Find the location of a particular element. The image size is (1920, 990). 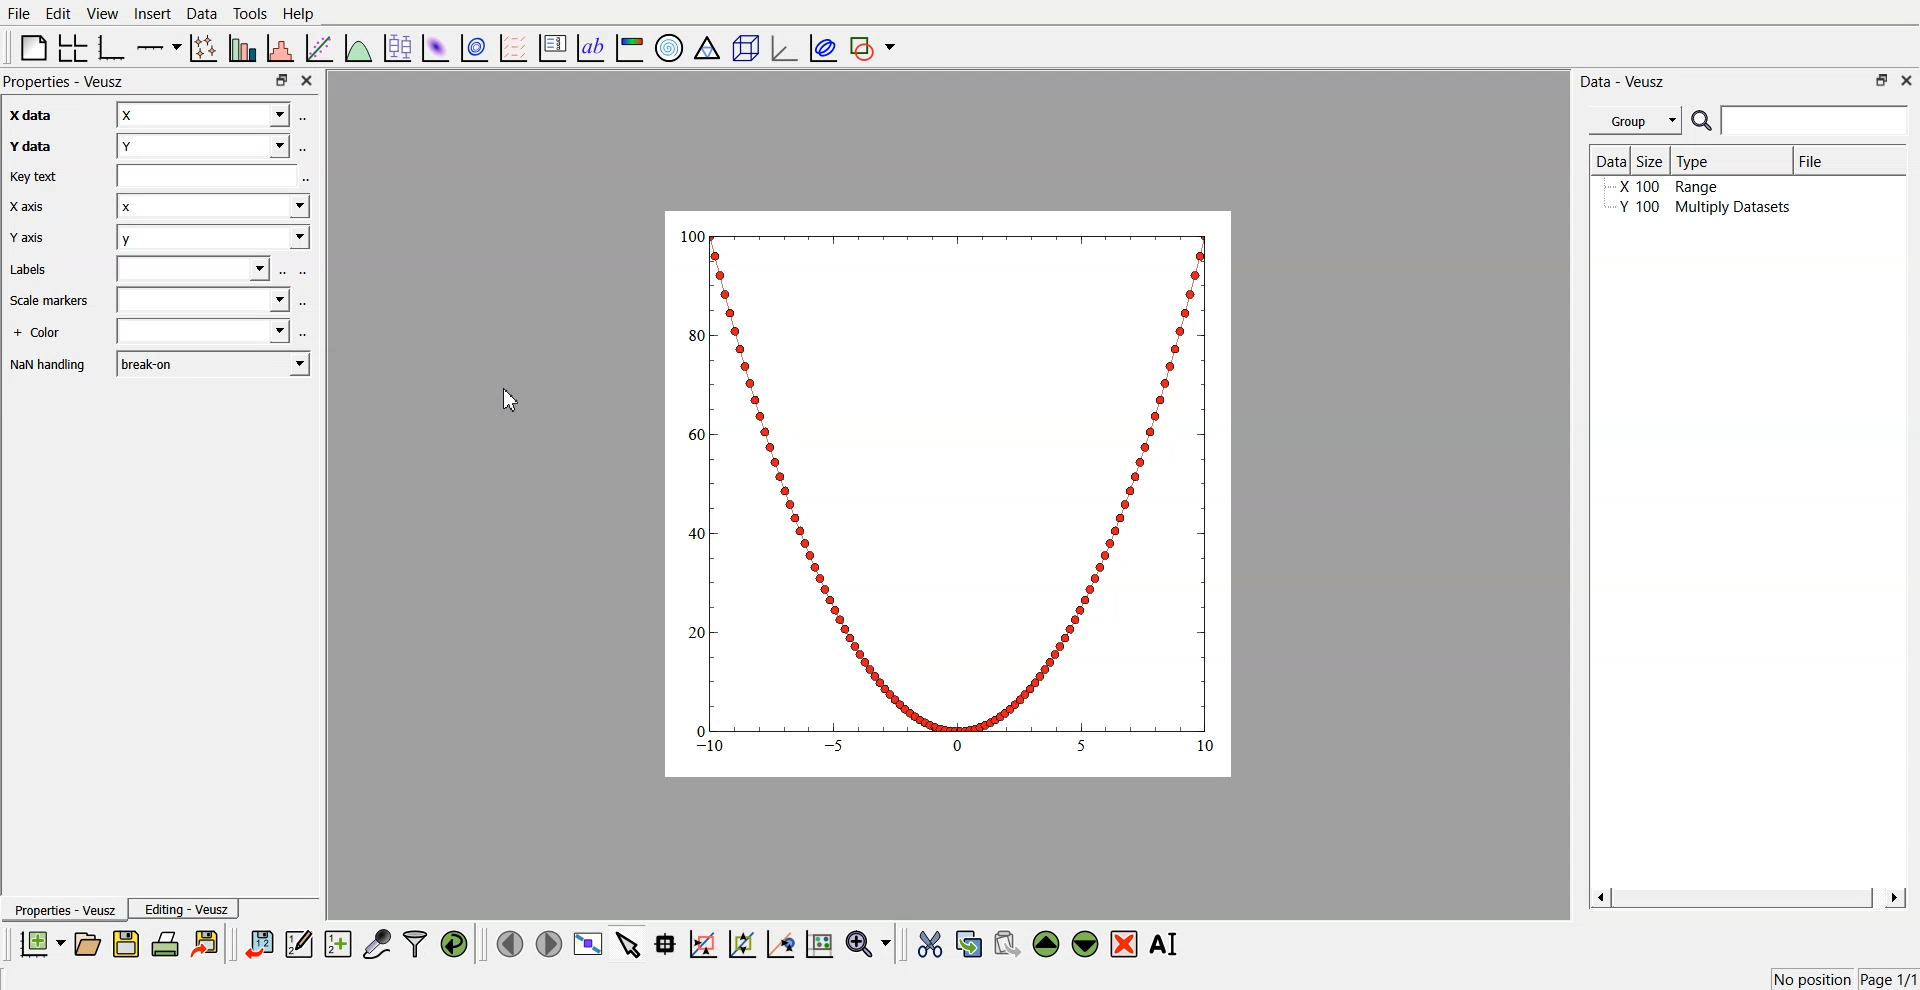

draw a rectangle on zoom graph axes is located at coordinates (702, 942).